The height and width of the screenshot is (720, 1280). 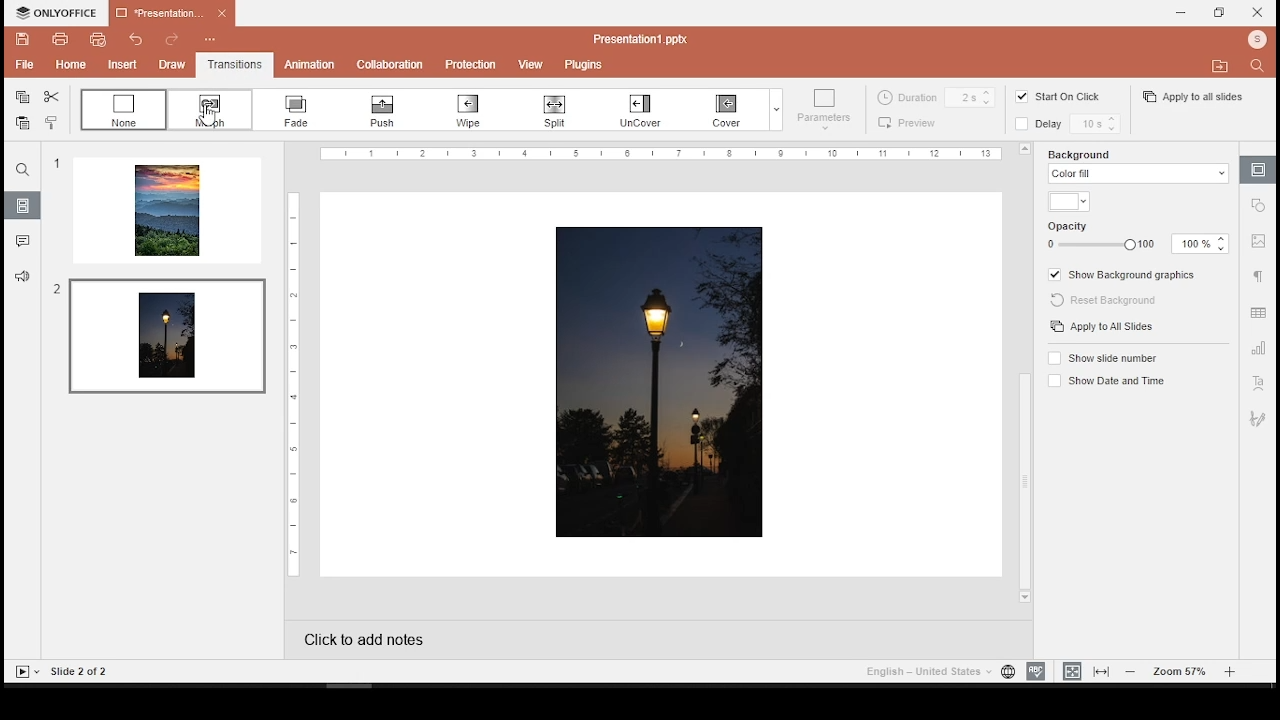 What do you see at coordinates (60, 40) in the screenshot?
I see `print file` at bounding box center [60, 40].